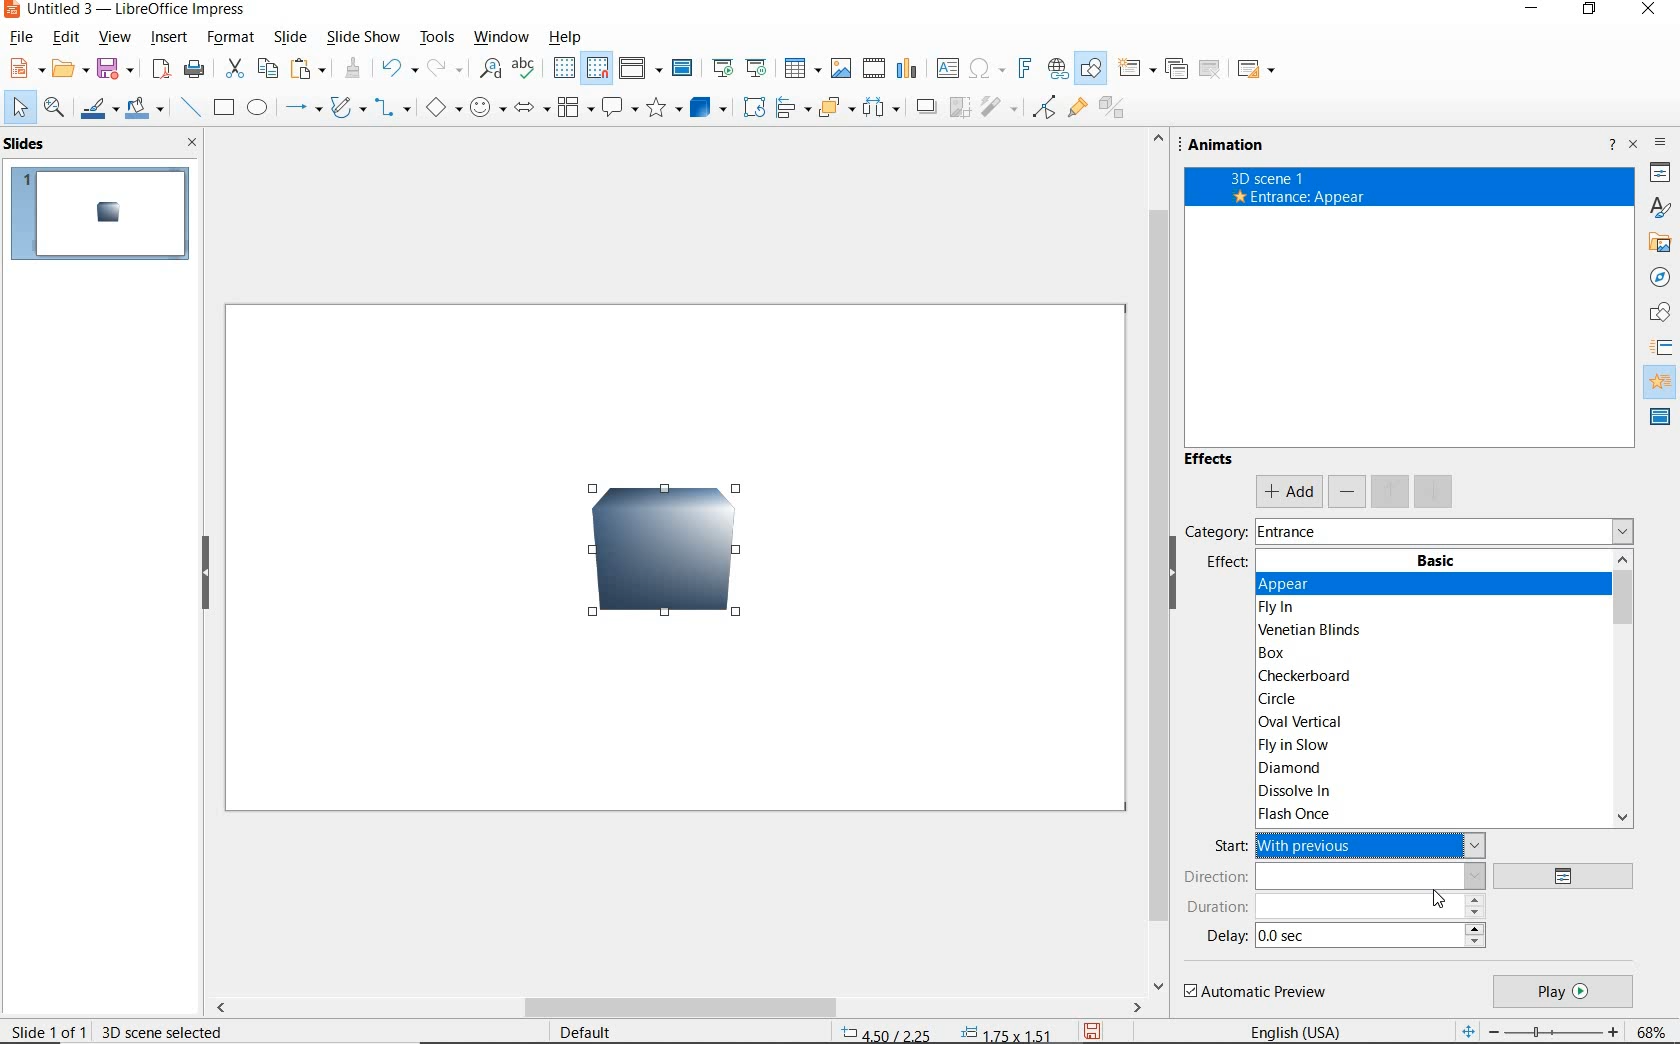 The image size is (1680, 1044). What do you see at coordinates (1181, 584) in the screenshot?
I see `HIDE` at bounding box center [1181, 584].